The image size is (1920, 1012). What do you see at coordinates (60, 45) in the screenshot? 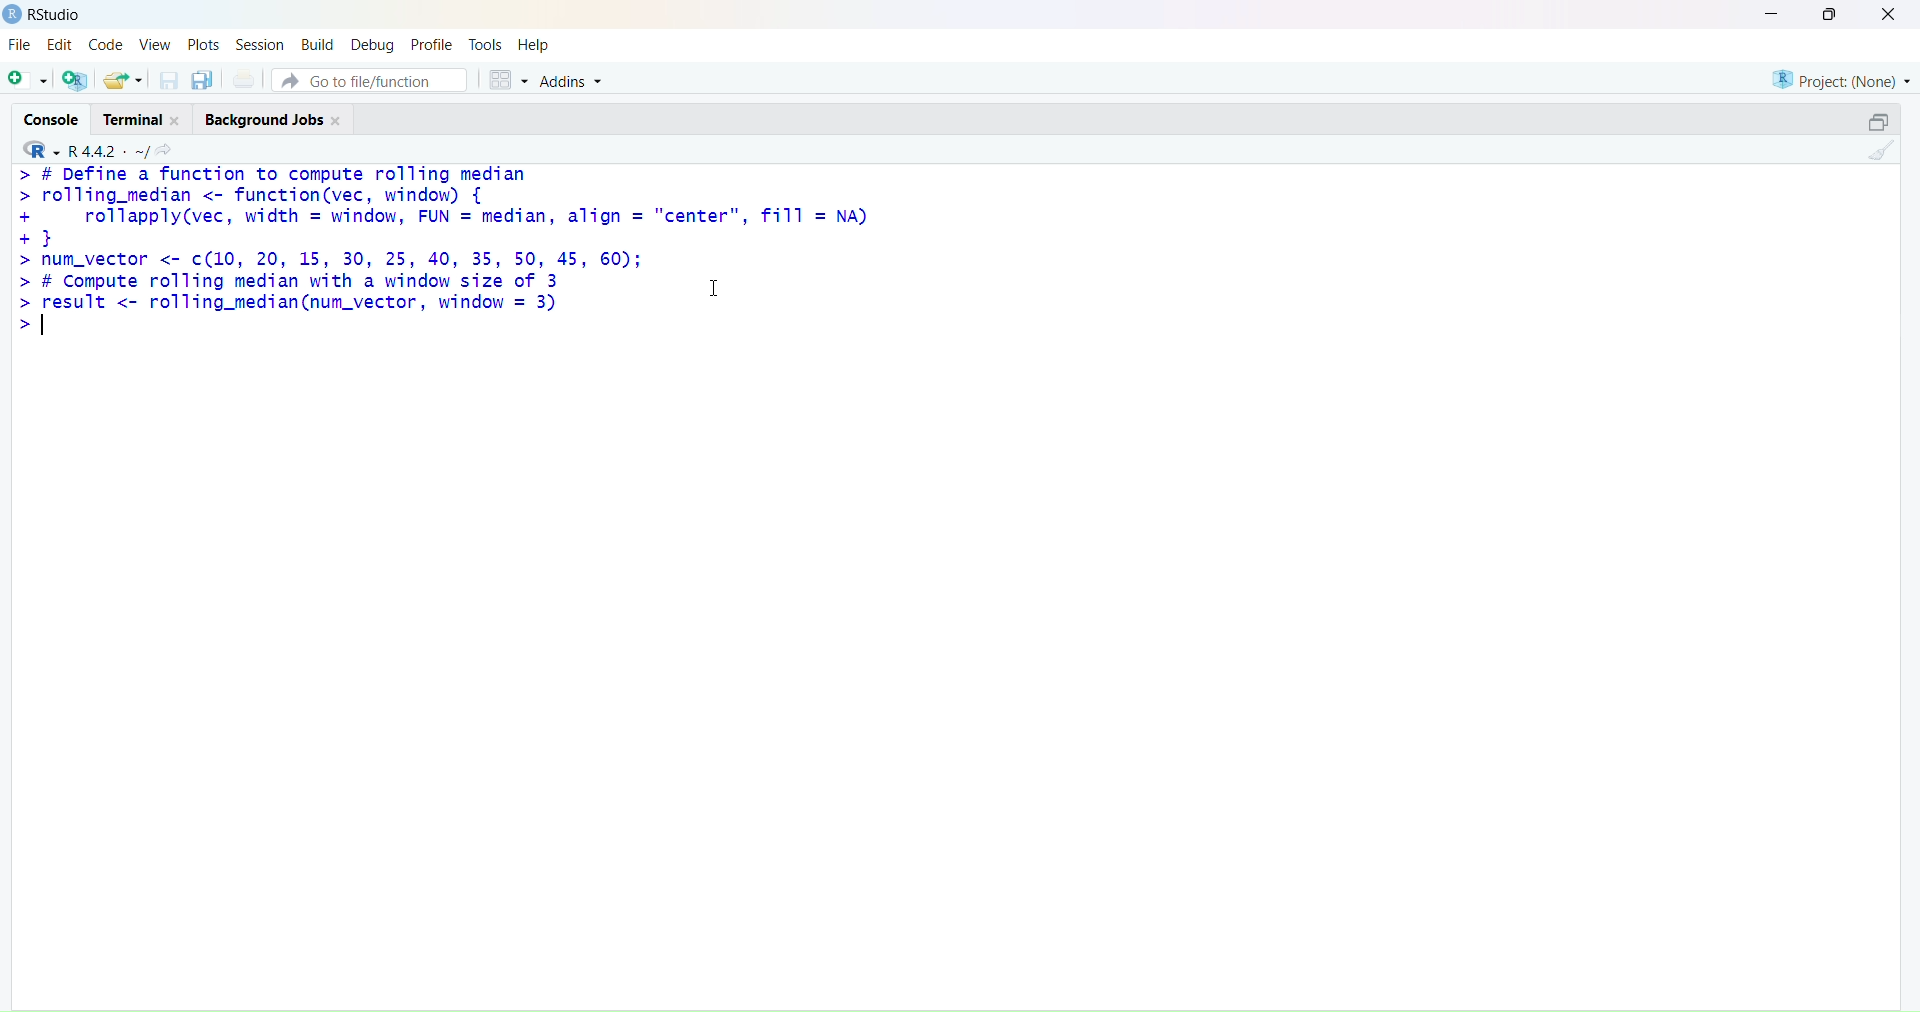
I see `edit` at bounding box center [60, 45].